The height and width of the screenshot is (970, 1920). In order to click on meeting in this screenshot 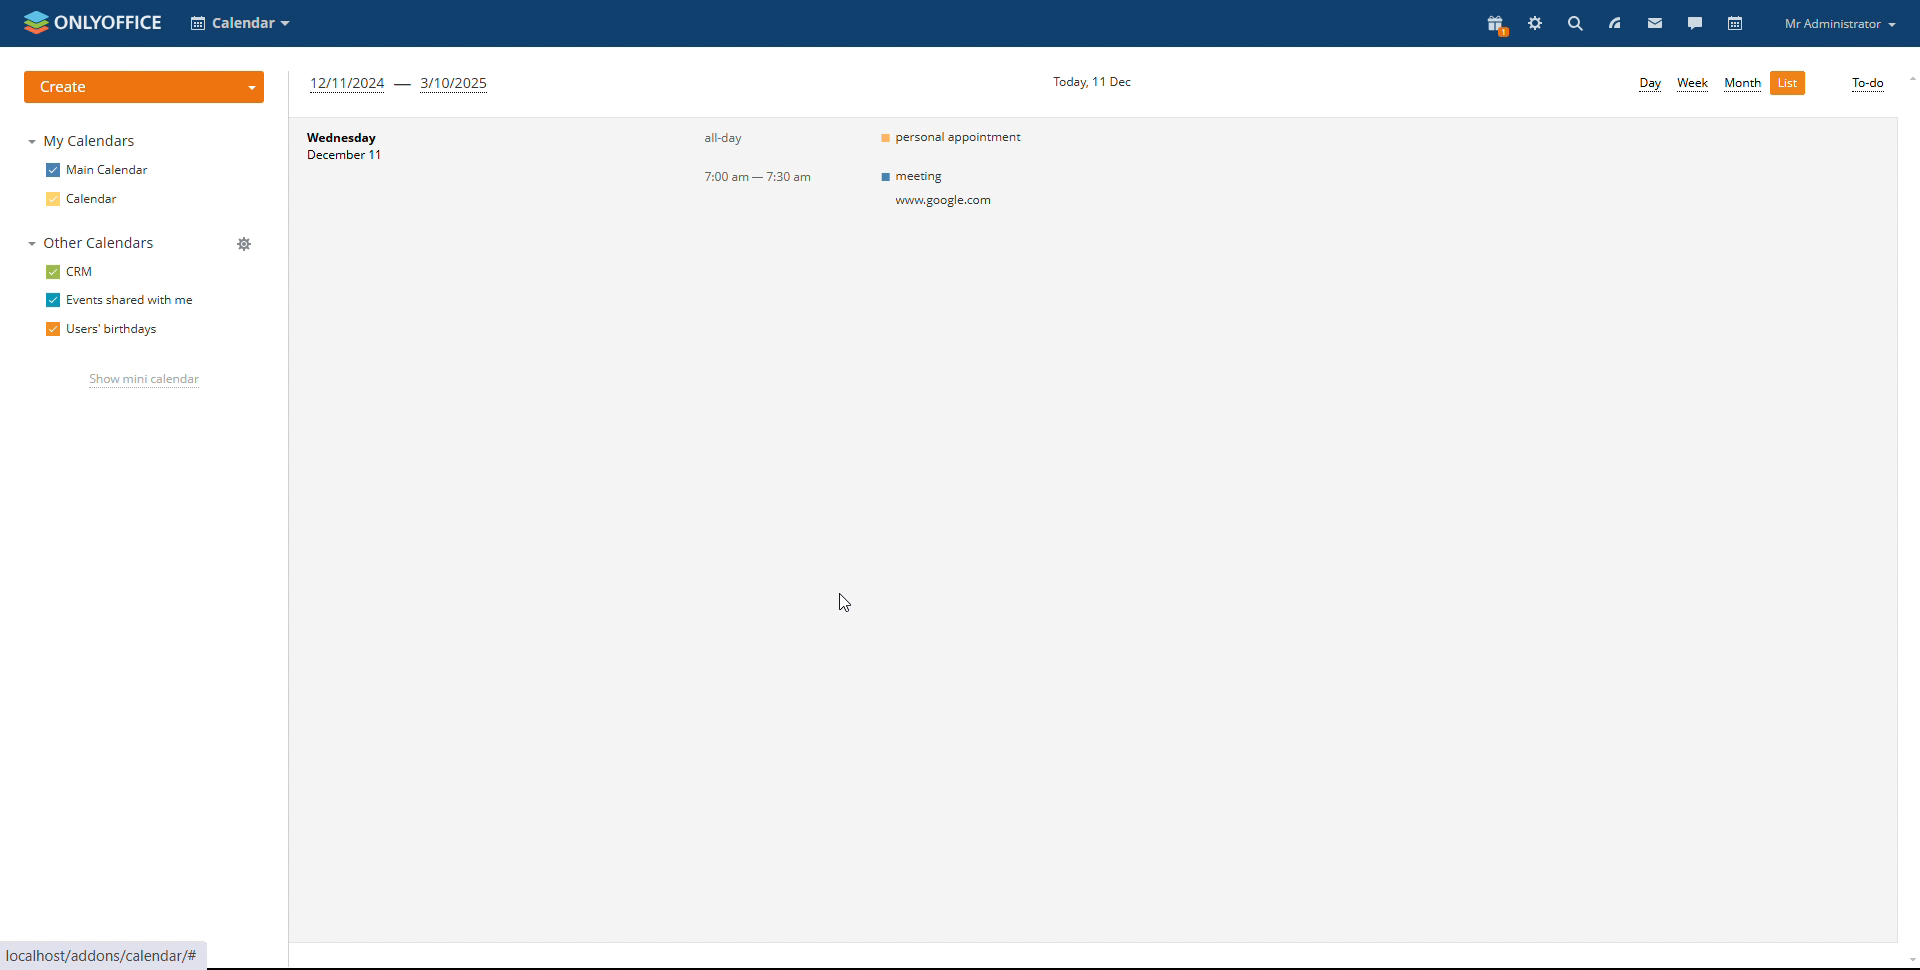, I will do `click(944, 189)`.